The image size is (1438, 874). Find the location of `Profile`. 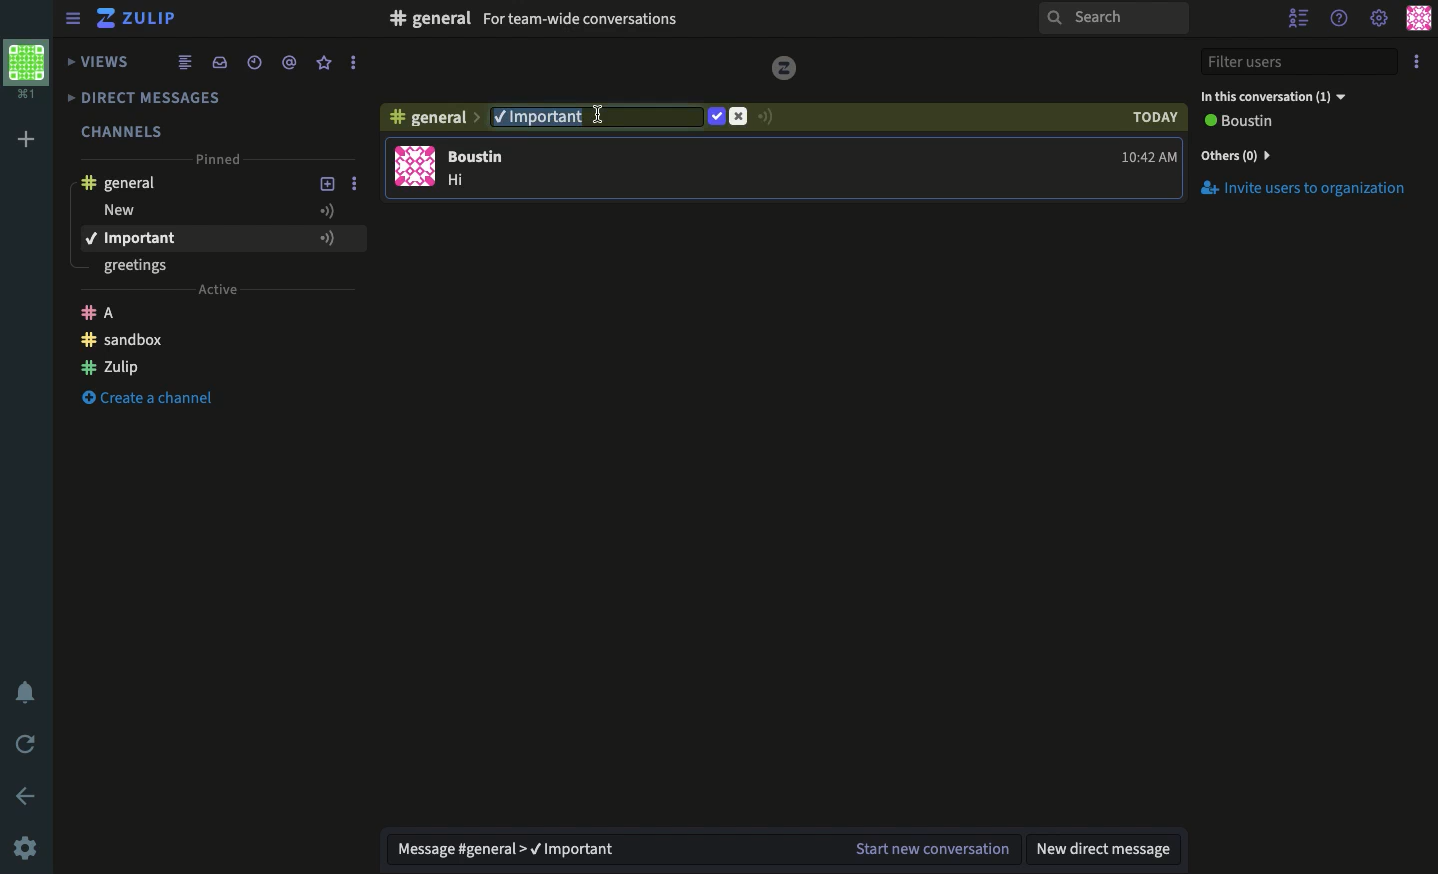

Profile is located at coordinates (1416, 20).